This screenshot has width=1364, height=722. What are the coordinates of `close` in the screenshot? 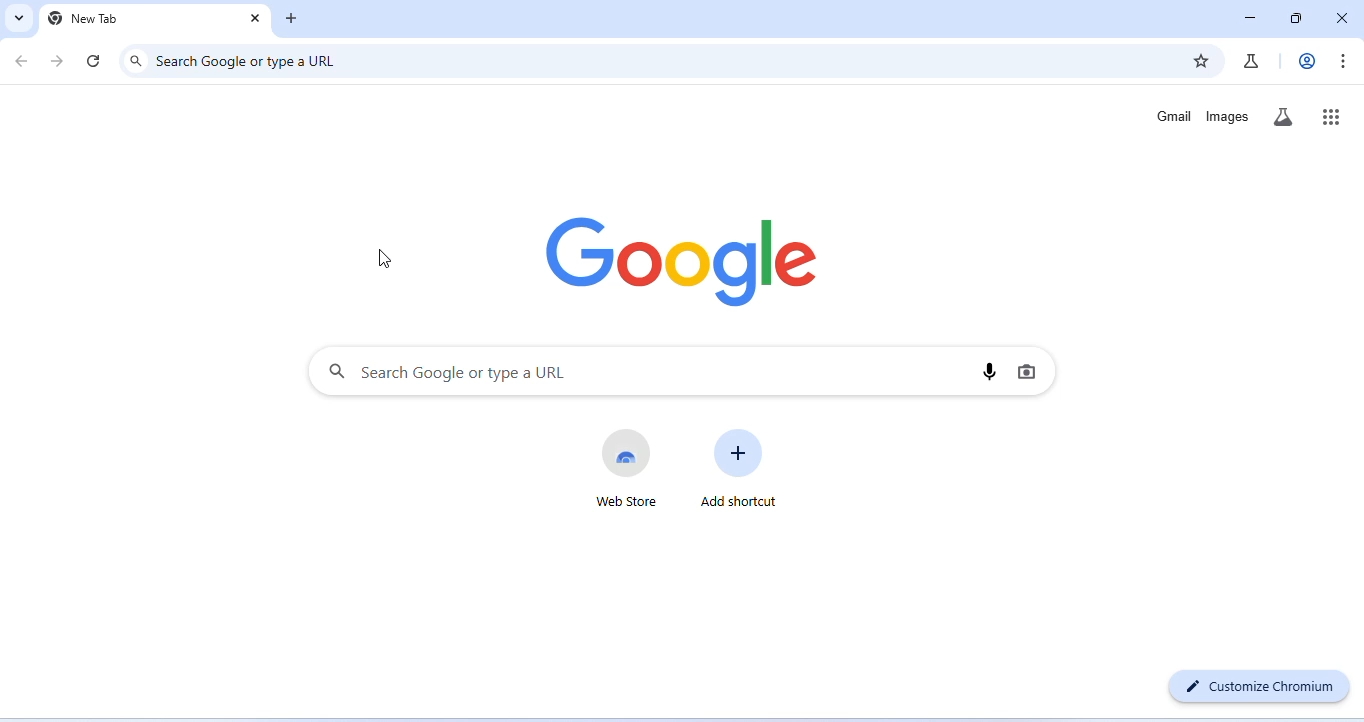 It's located at (1341, 16).